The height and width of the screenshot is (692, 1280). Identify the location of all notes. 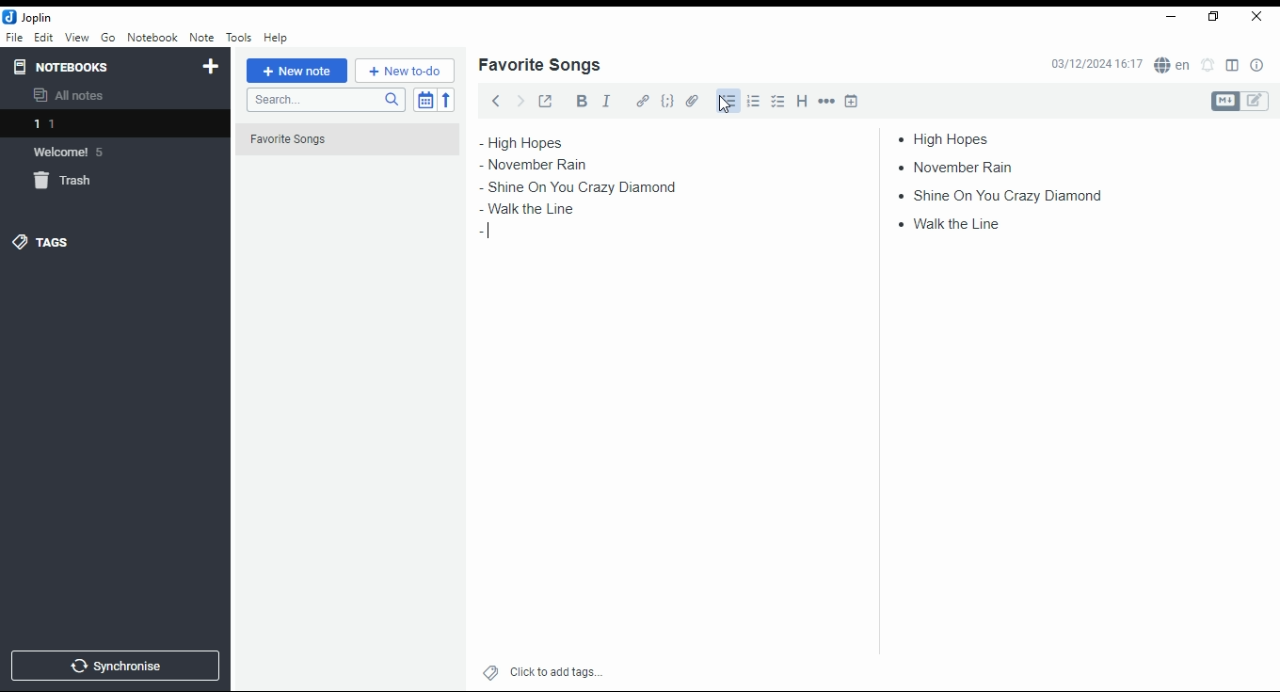
(74, 96).